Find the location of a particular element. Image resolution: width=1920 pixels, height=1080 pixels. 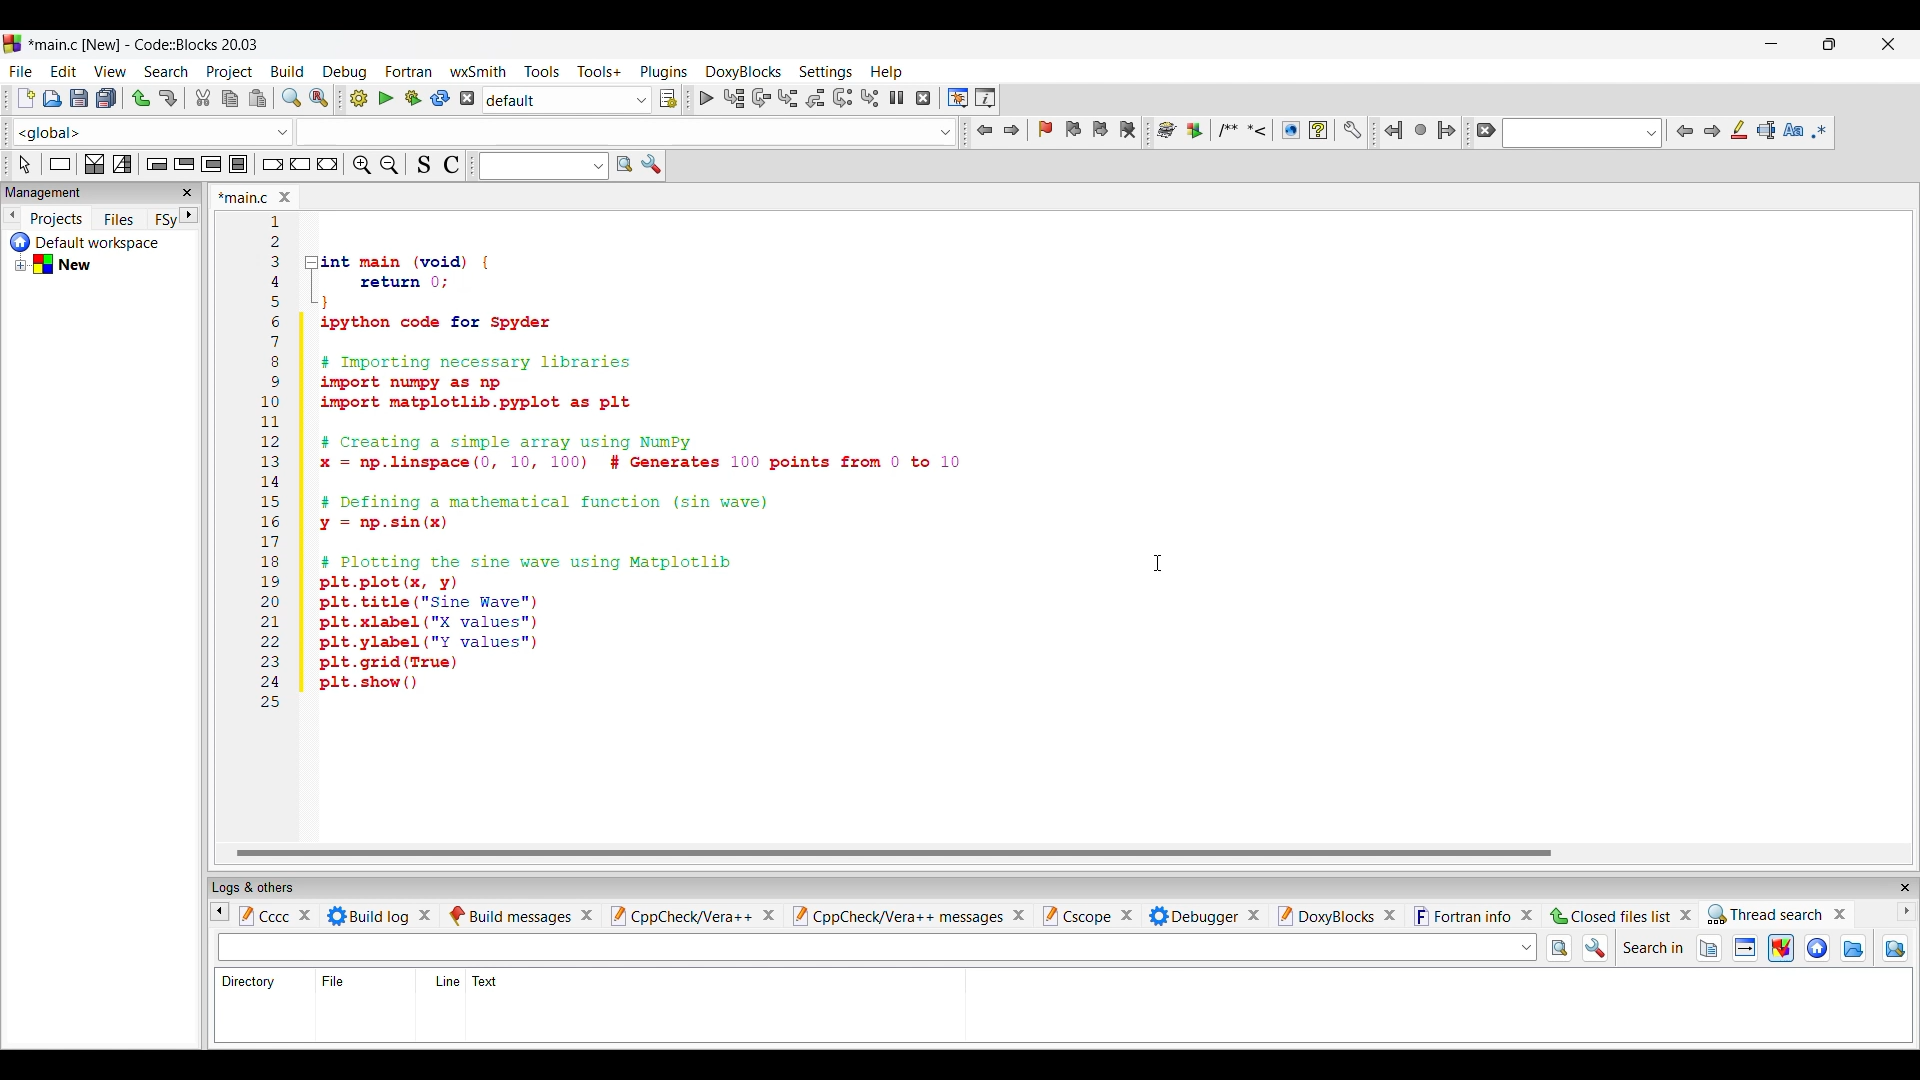

Search menu is located at coordinates (166, 72).